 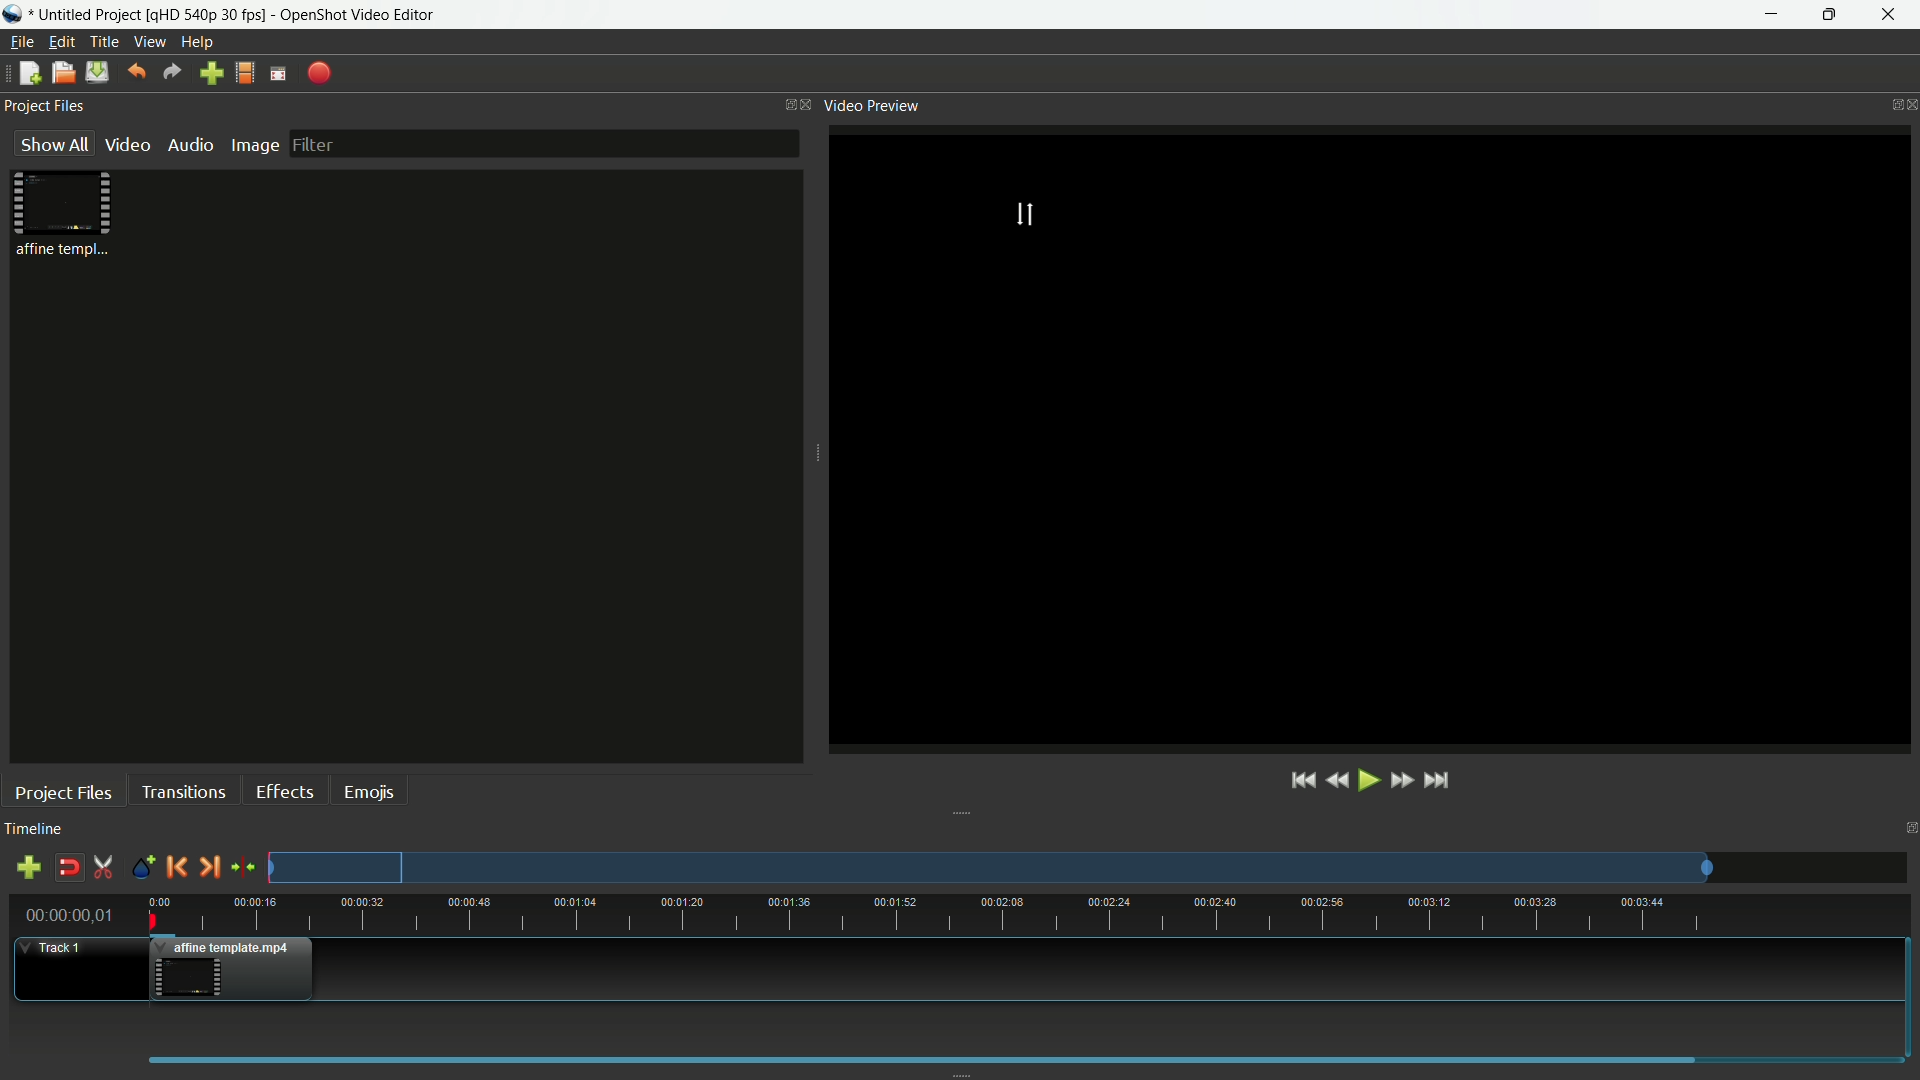 I want to click on enable razor, so click(x=104, y=867).